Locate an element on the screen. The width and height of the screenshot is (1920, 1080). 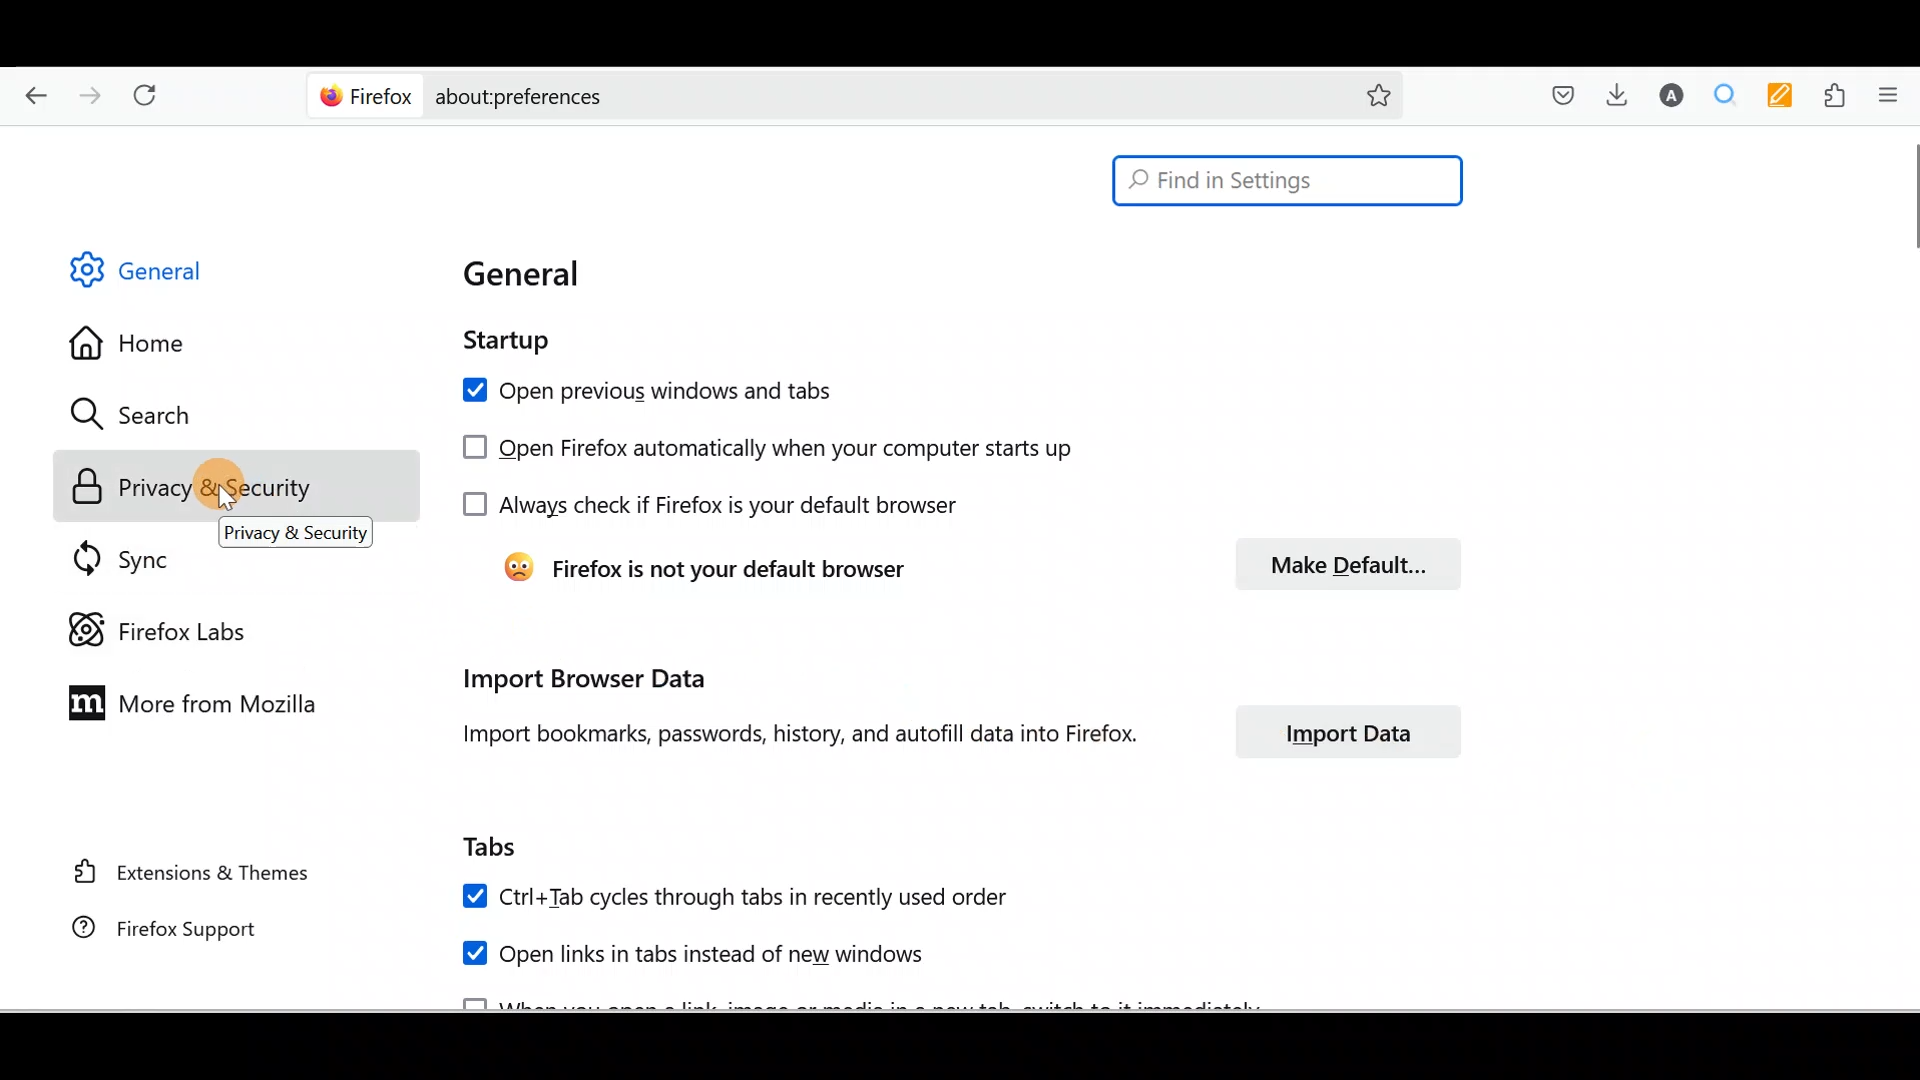
Go forward one page is located at coordinates (87, 95).